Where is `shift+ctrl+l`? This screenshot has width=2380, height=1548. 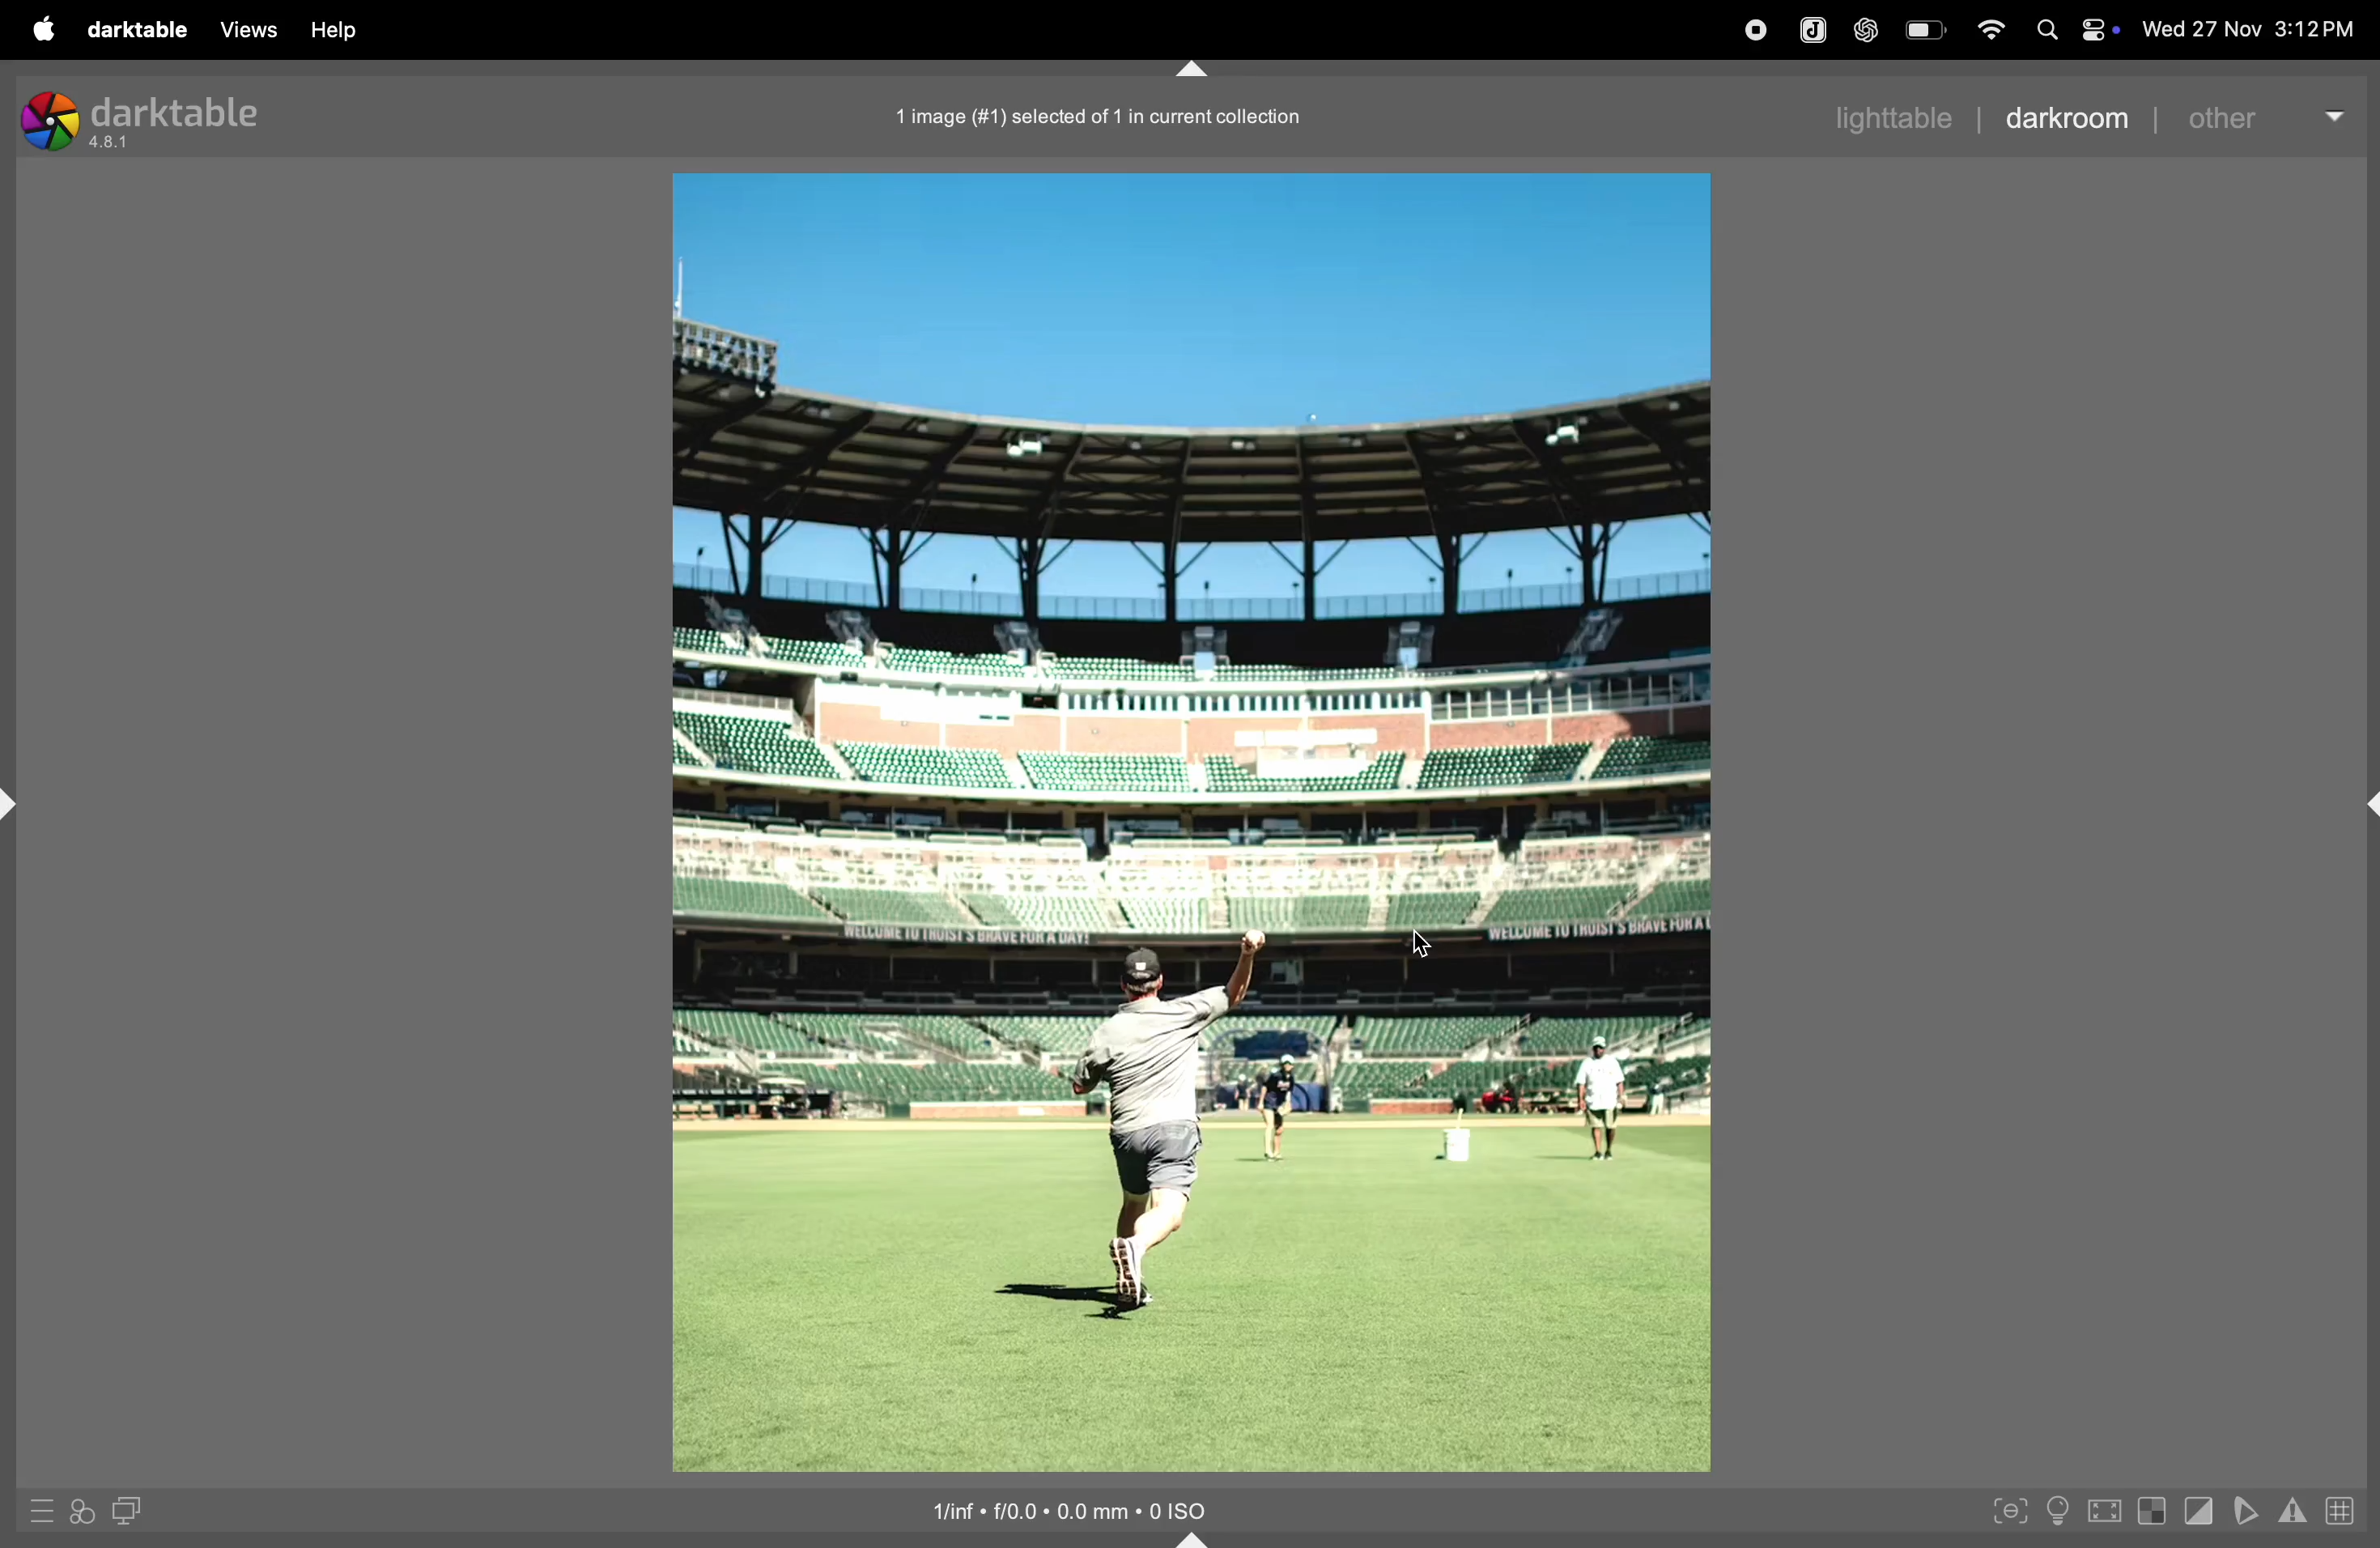 shift+ctrl+l is located at coordinates (16, 806).